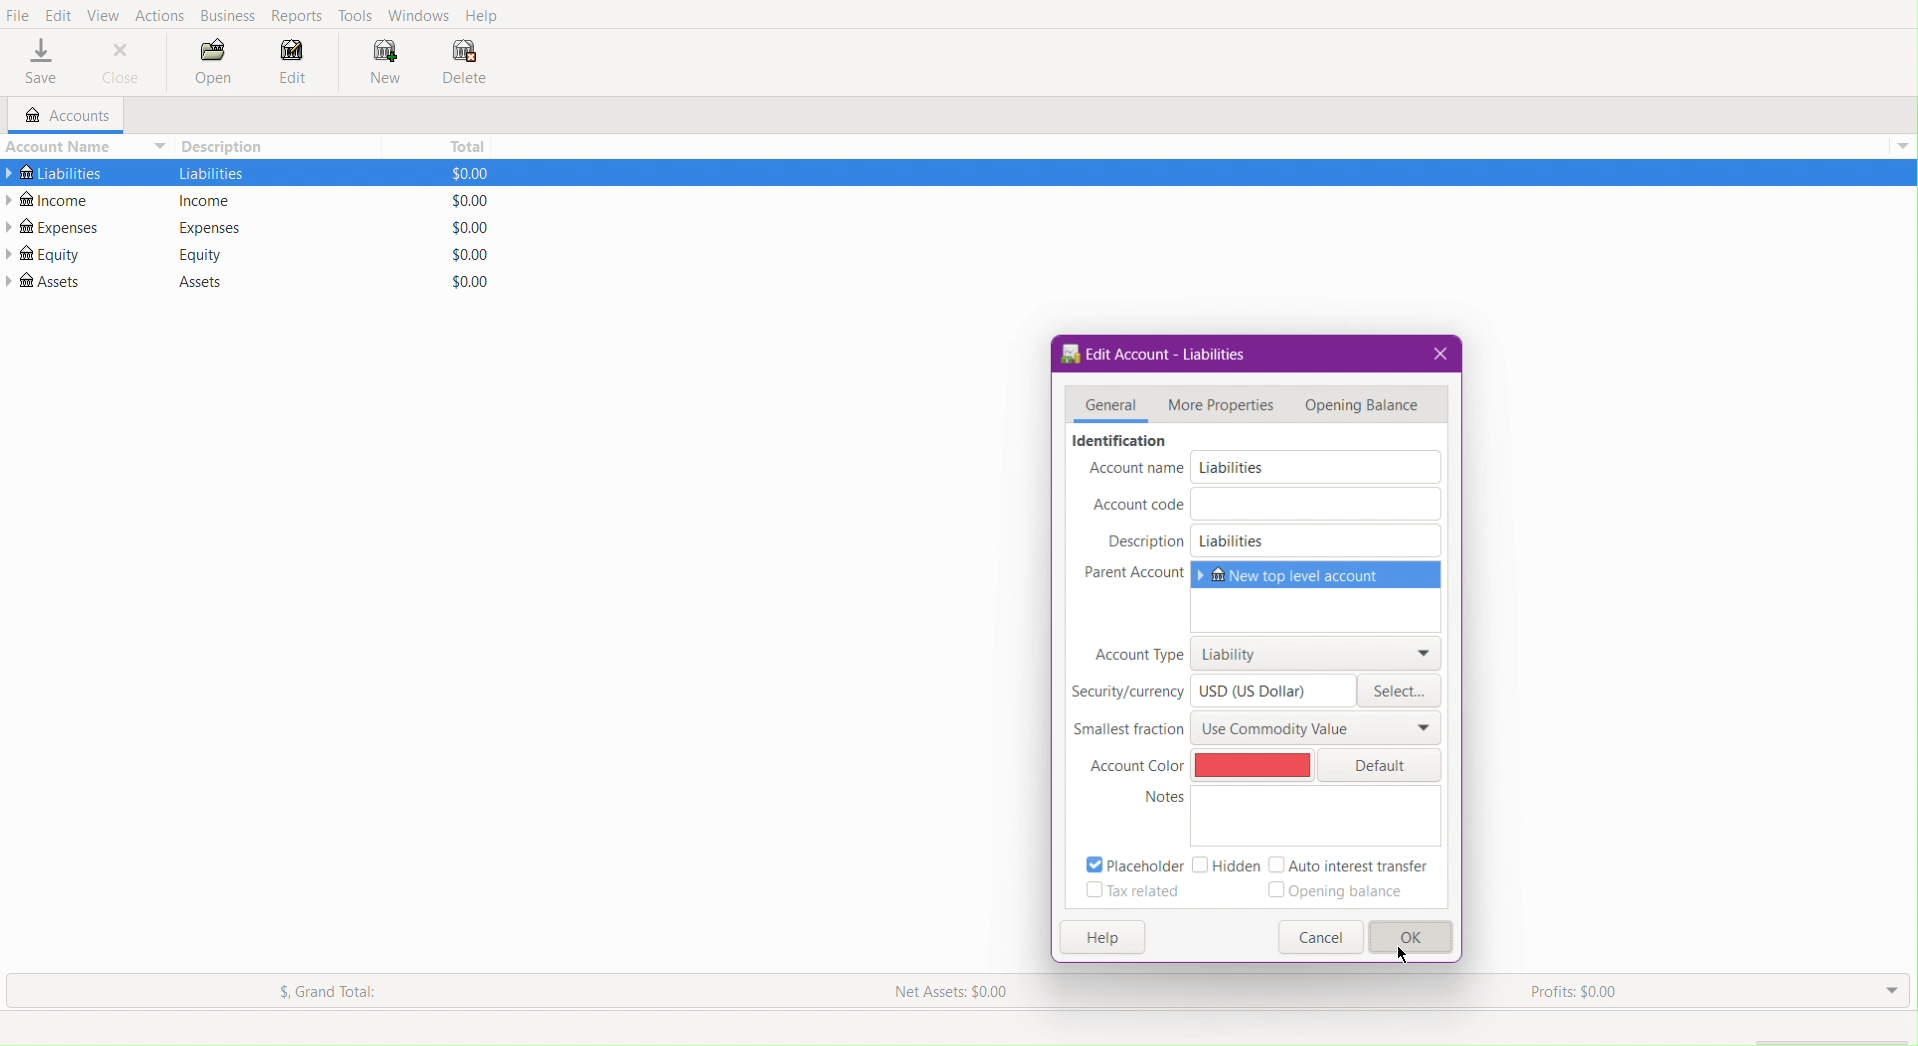 This screenshot has width=1918, height=1046. Describe the element at coordinates (1164, 799) in the screenshot. I see `notes` at that location.